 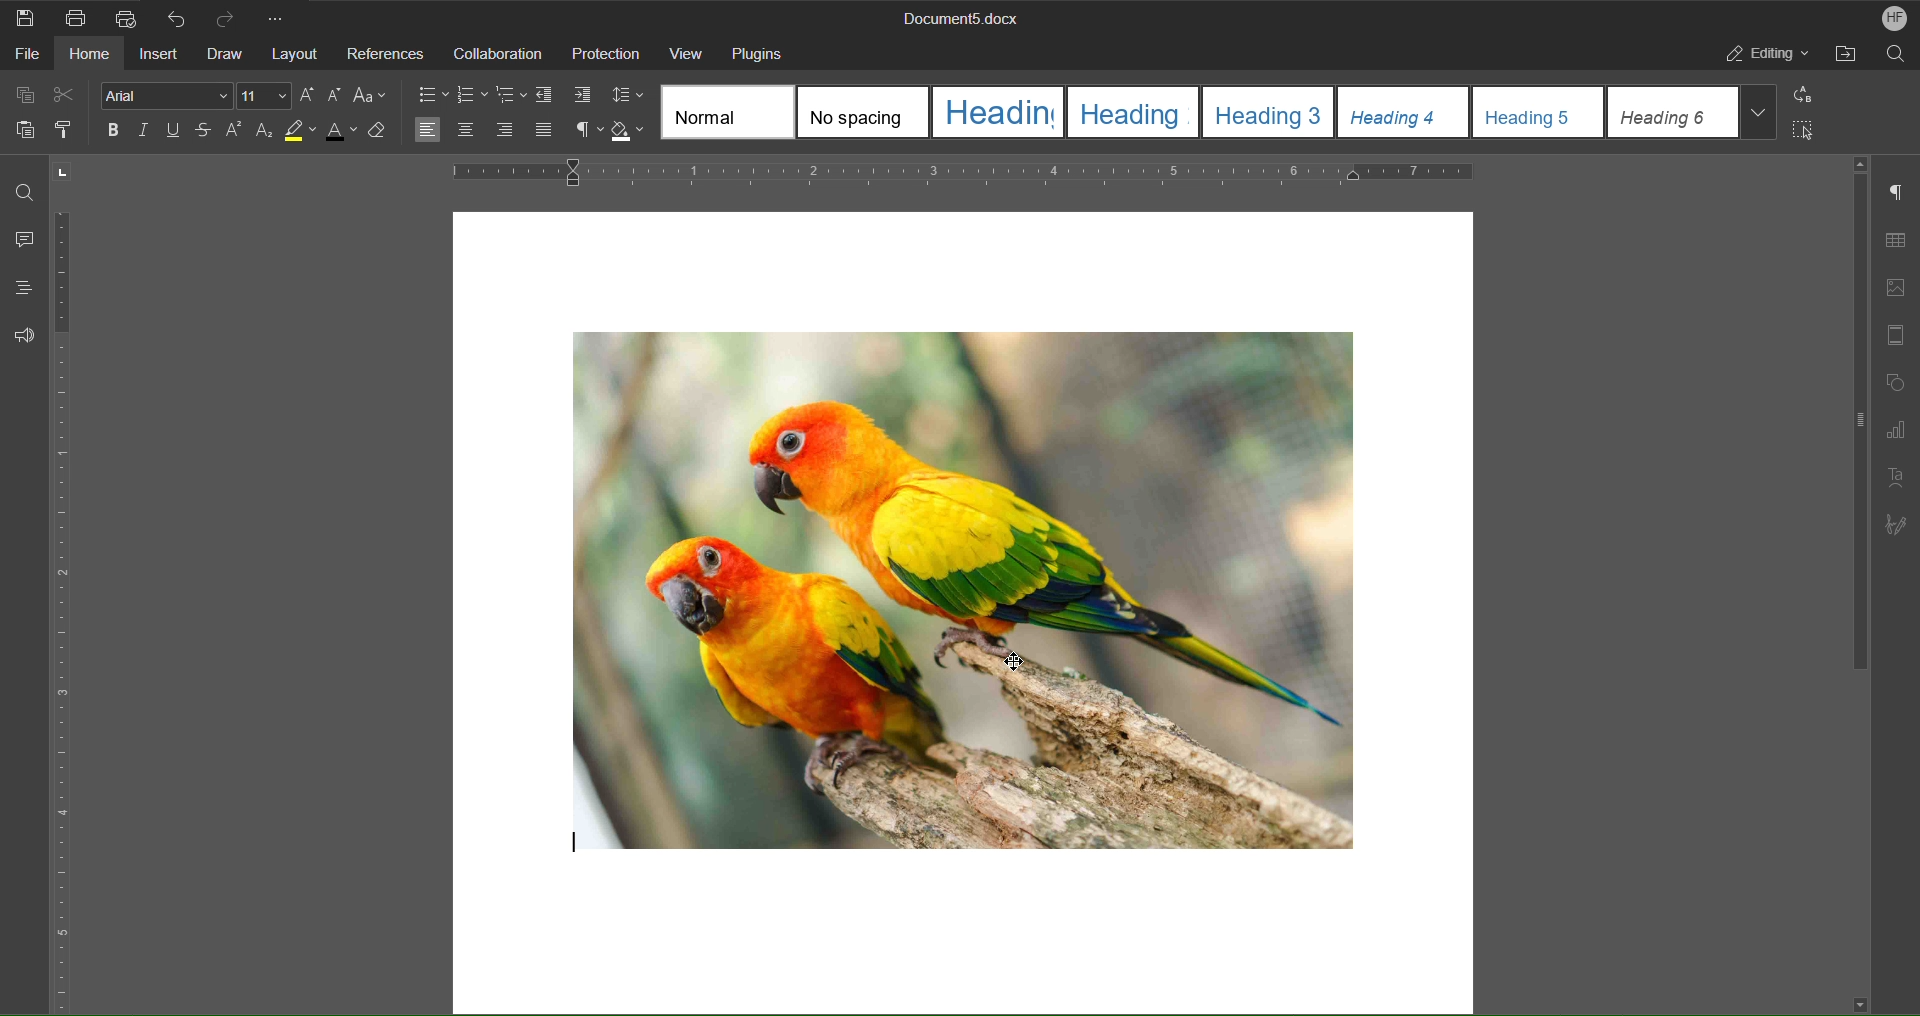 I want to click on Non-Printing Characters, so click(x=581, y=131).